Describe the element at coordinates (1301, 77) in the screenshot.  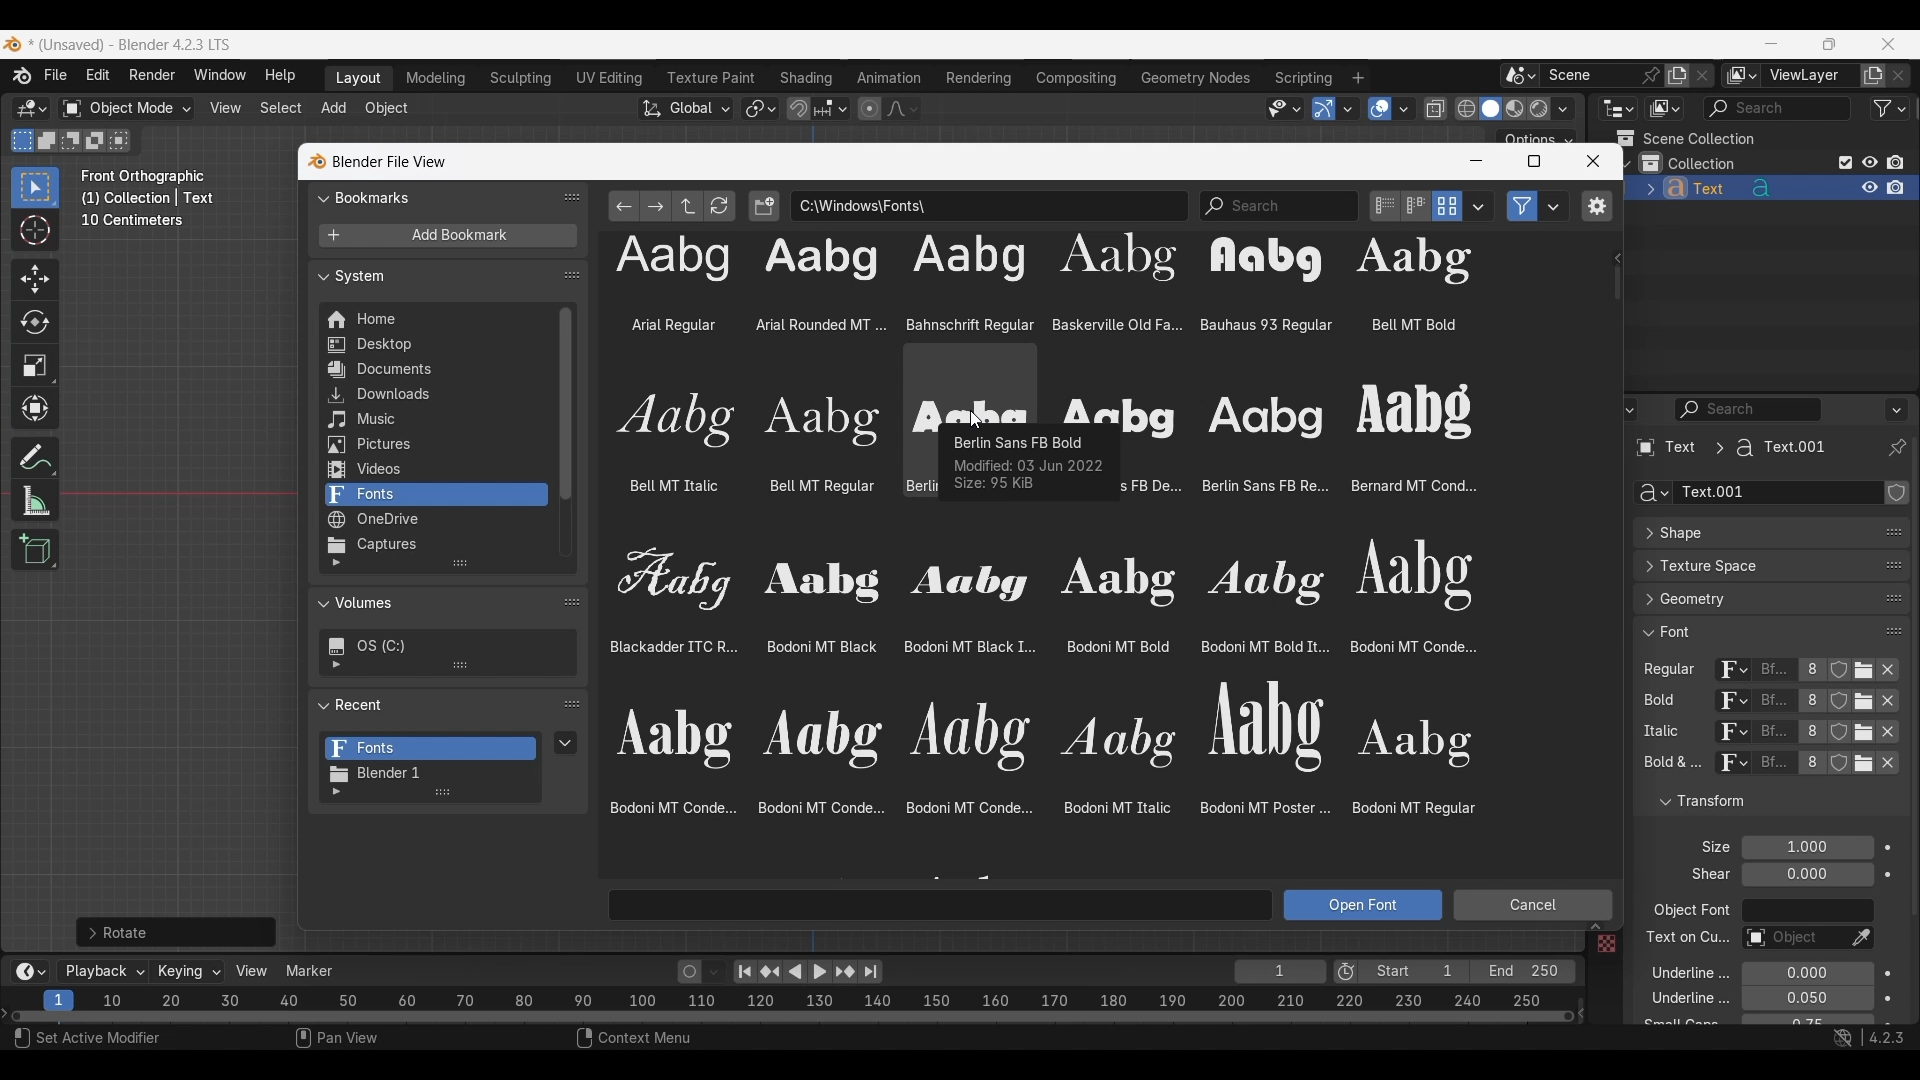
I see `Scripting workspace` at that location.